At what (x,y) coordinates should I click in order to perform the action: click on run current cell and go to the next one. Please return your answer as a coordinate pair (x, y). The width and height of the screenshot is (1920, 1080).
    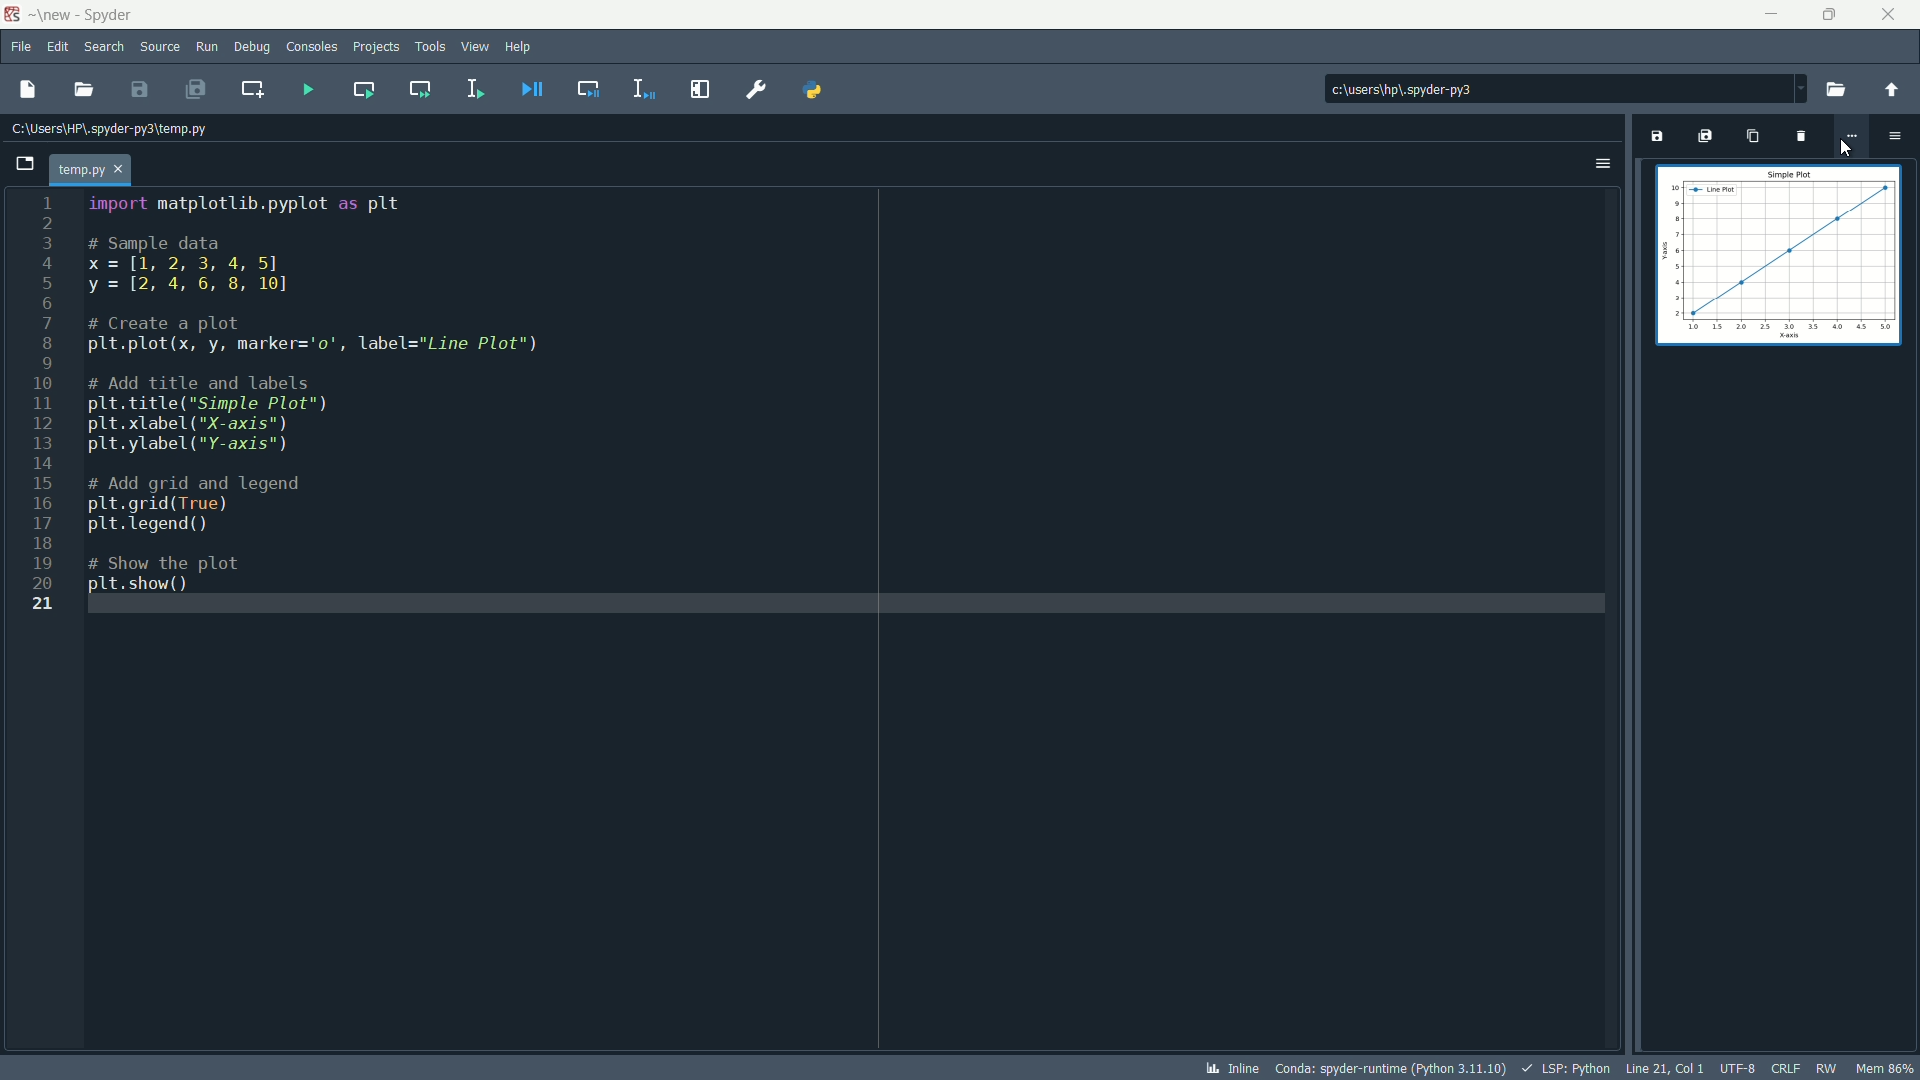
    Looking at the image, I should click on (417, 90).